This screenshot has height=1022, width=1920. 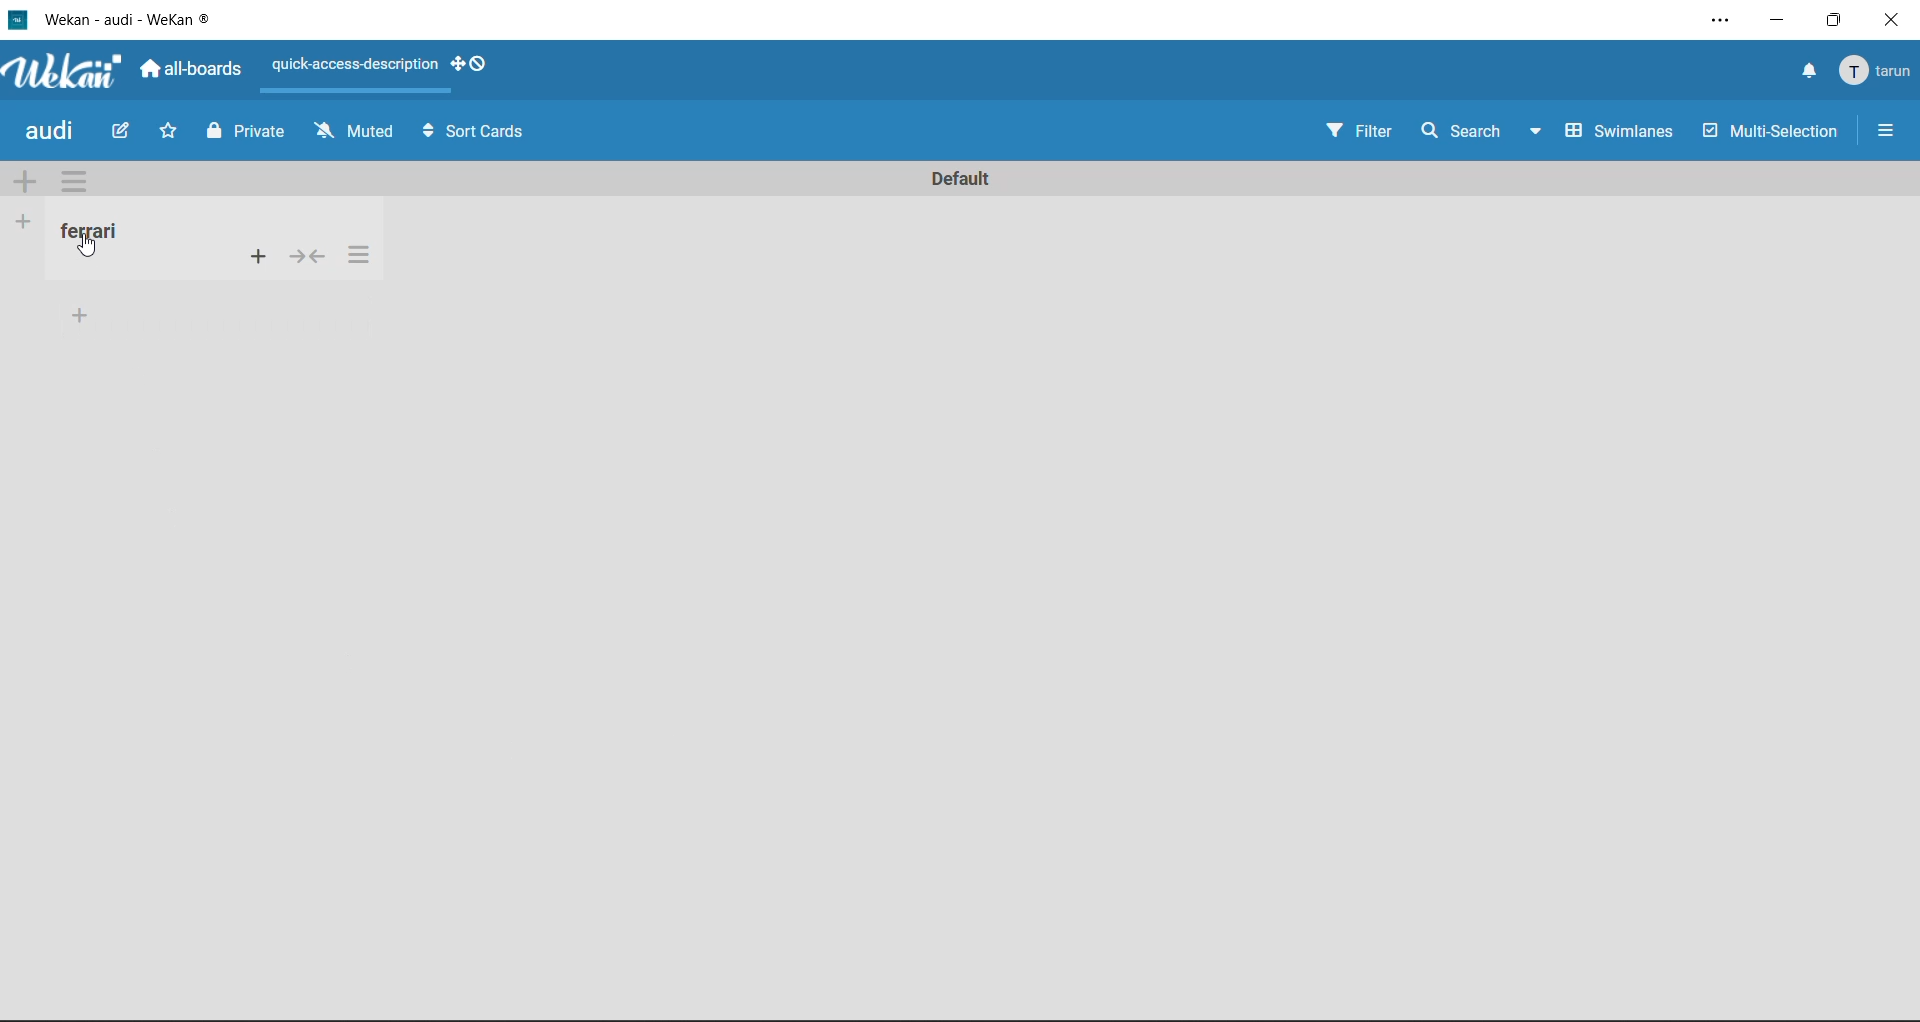 I want to click on list actions, so click(x=364, y=258).